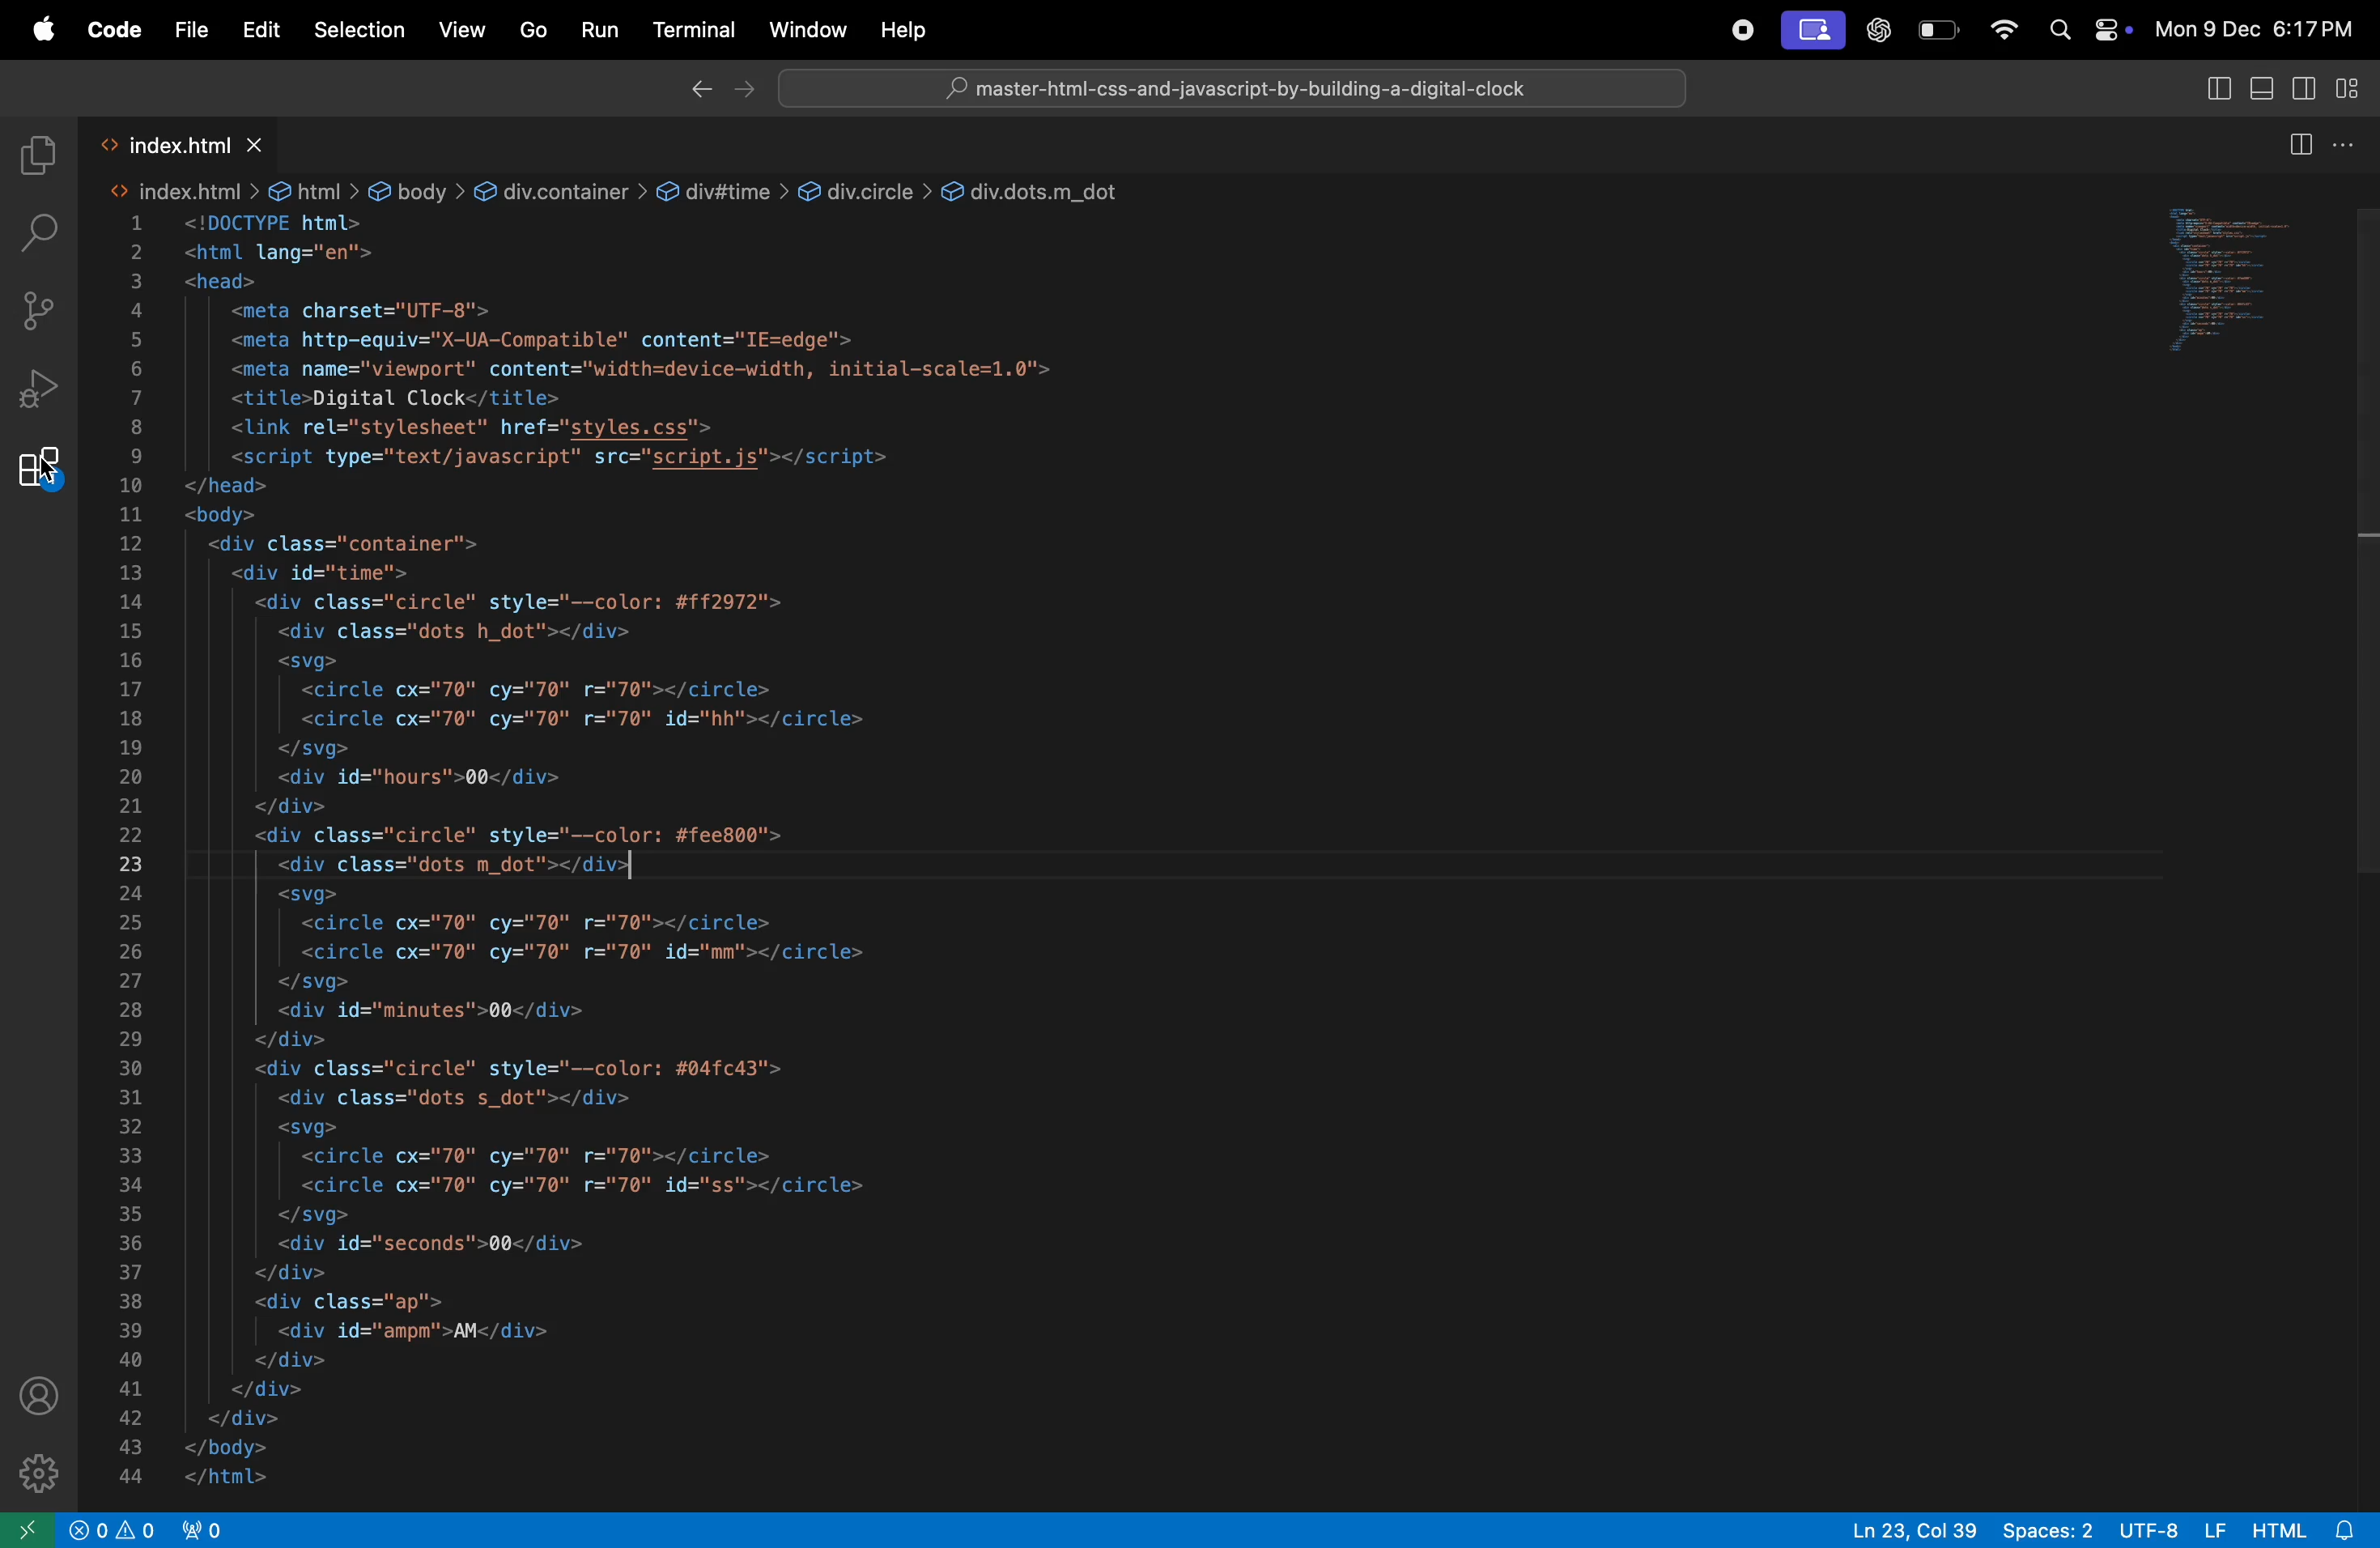 This screenshot has width=2380, height=1548. What do you see at coordinates (31, 151) in the screenshot?
I see `explorer` at bounding box center [31, 151].